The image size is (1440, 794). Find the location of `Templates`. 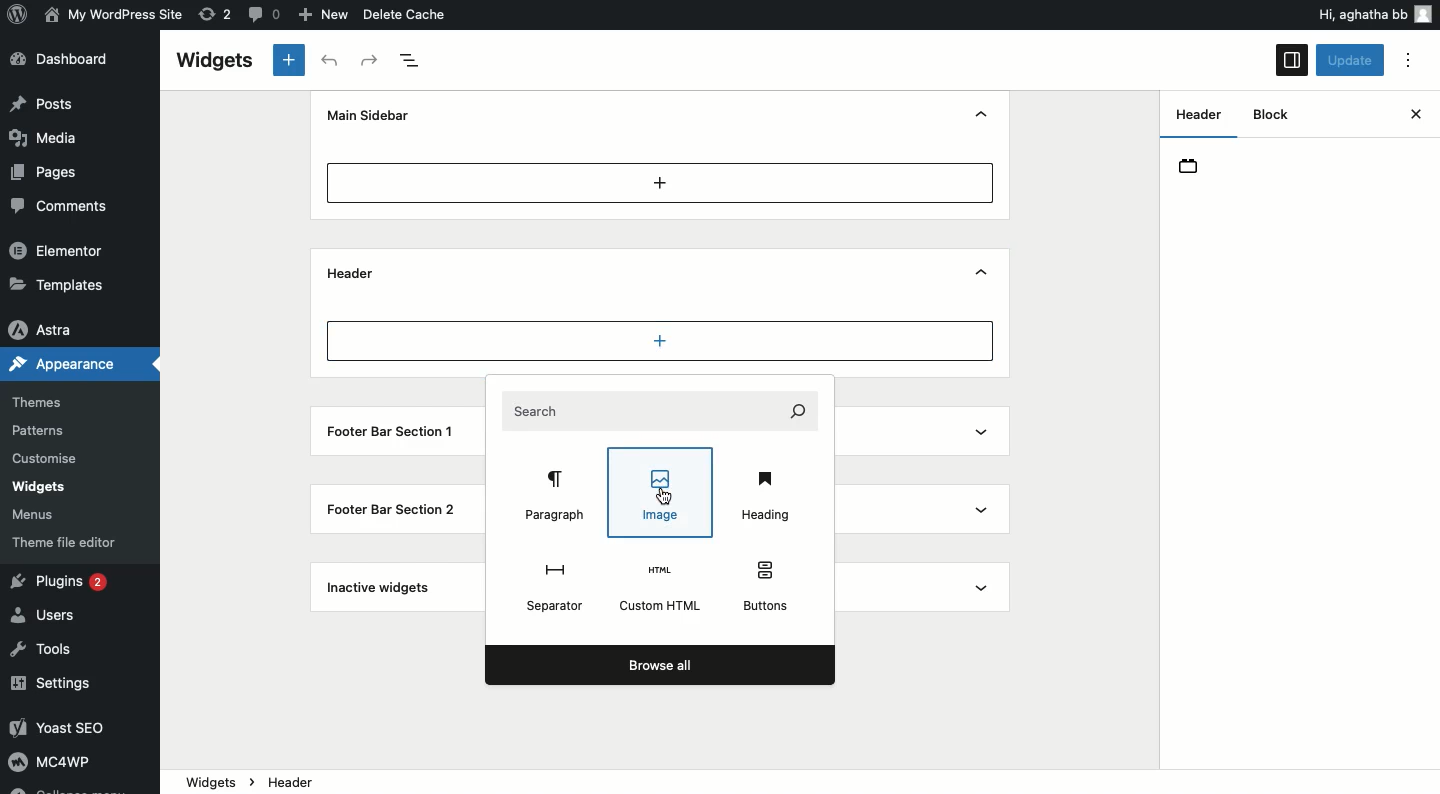

Templates is located at coordinates (60, 283).